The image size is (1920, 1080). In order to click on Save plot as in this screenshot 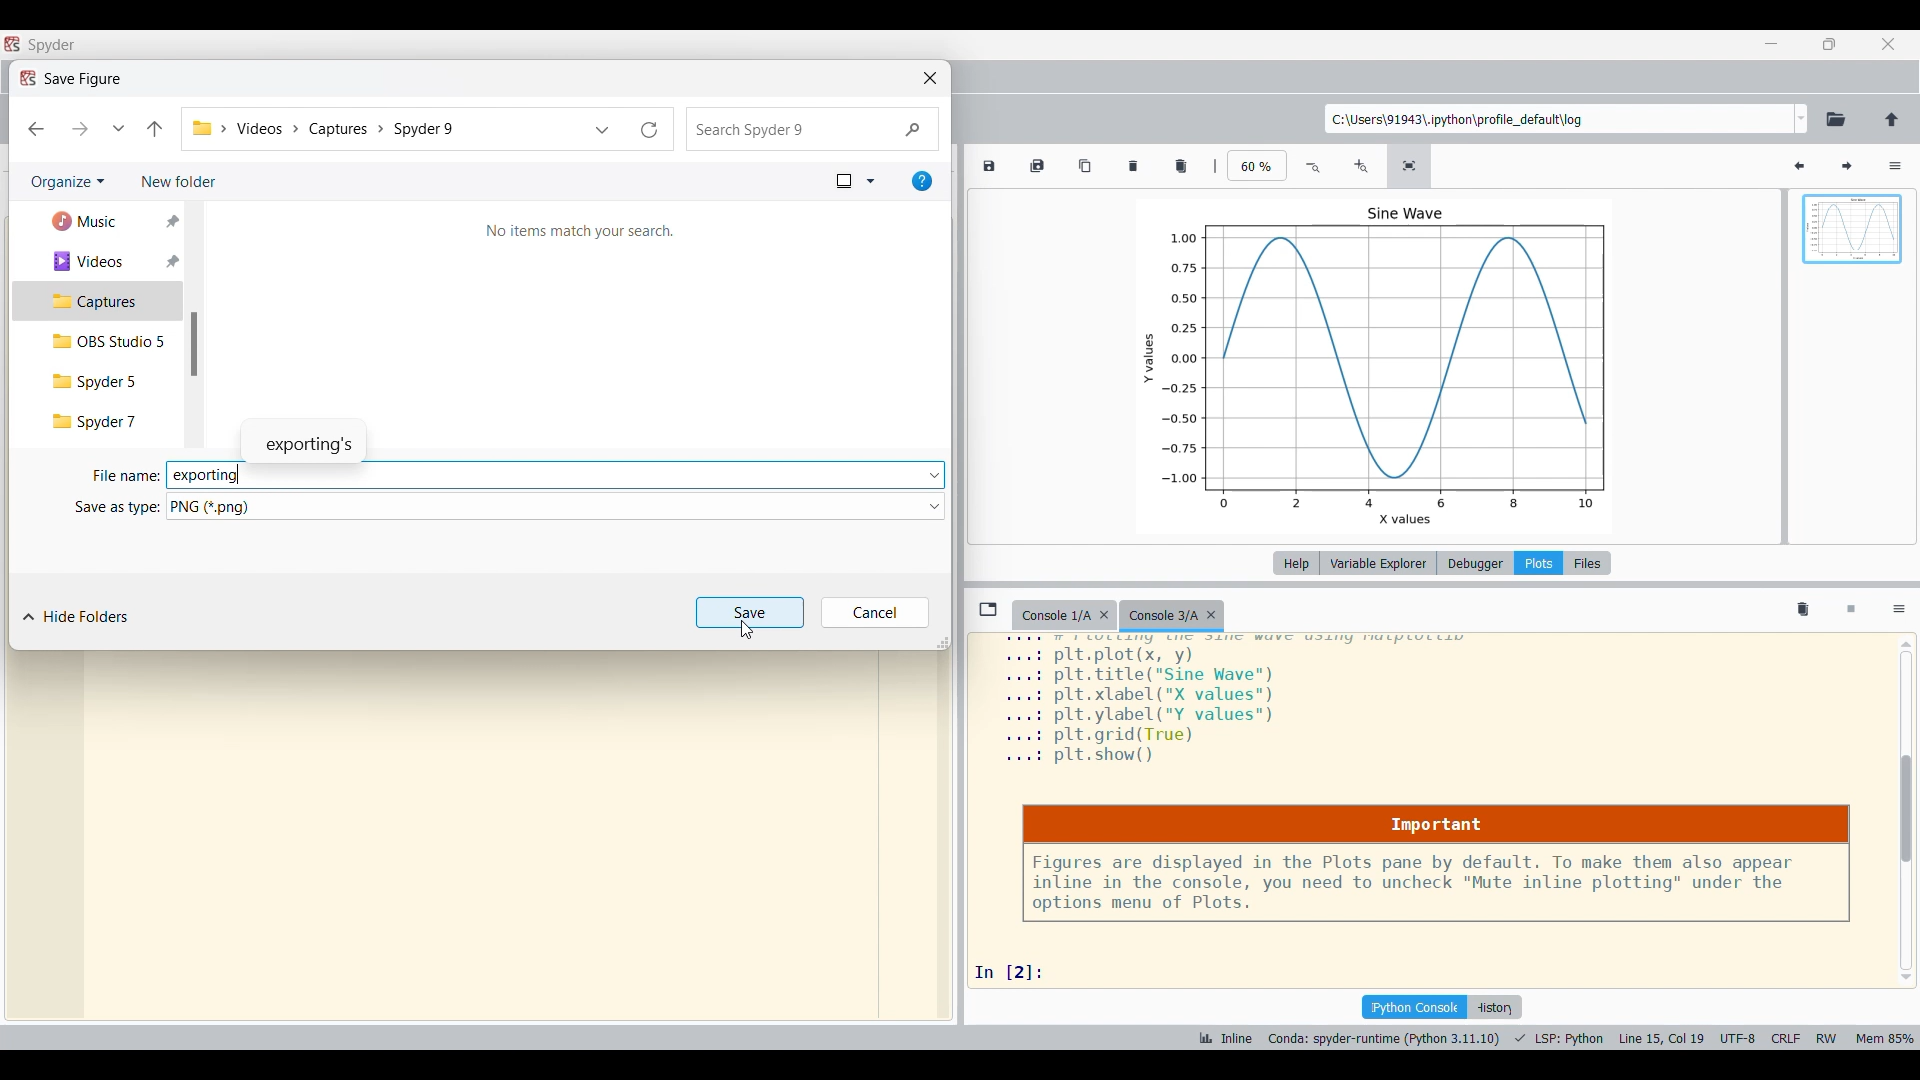, I will do `click(988, 166)`.